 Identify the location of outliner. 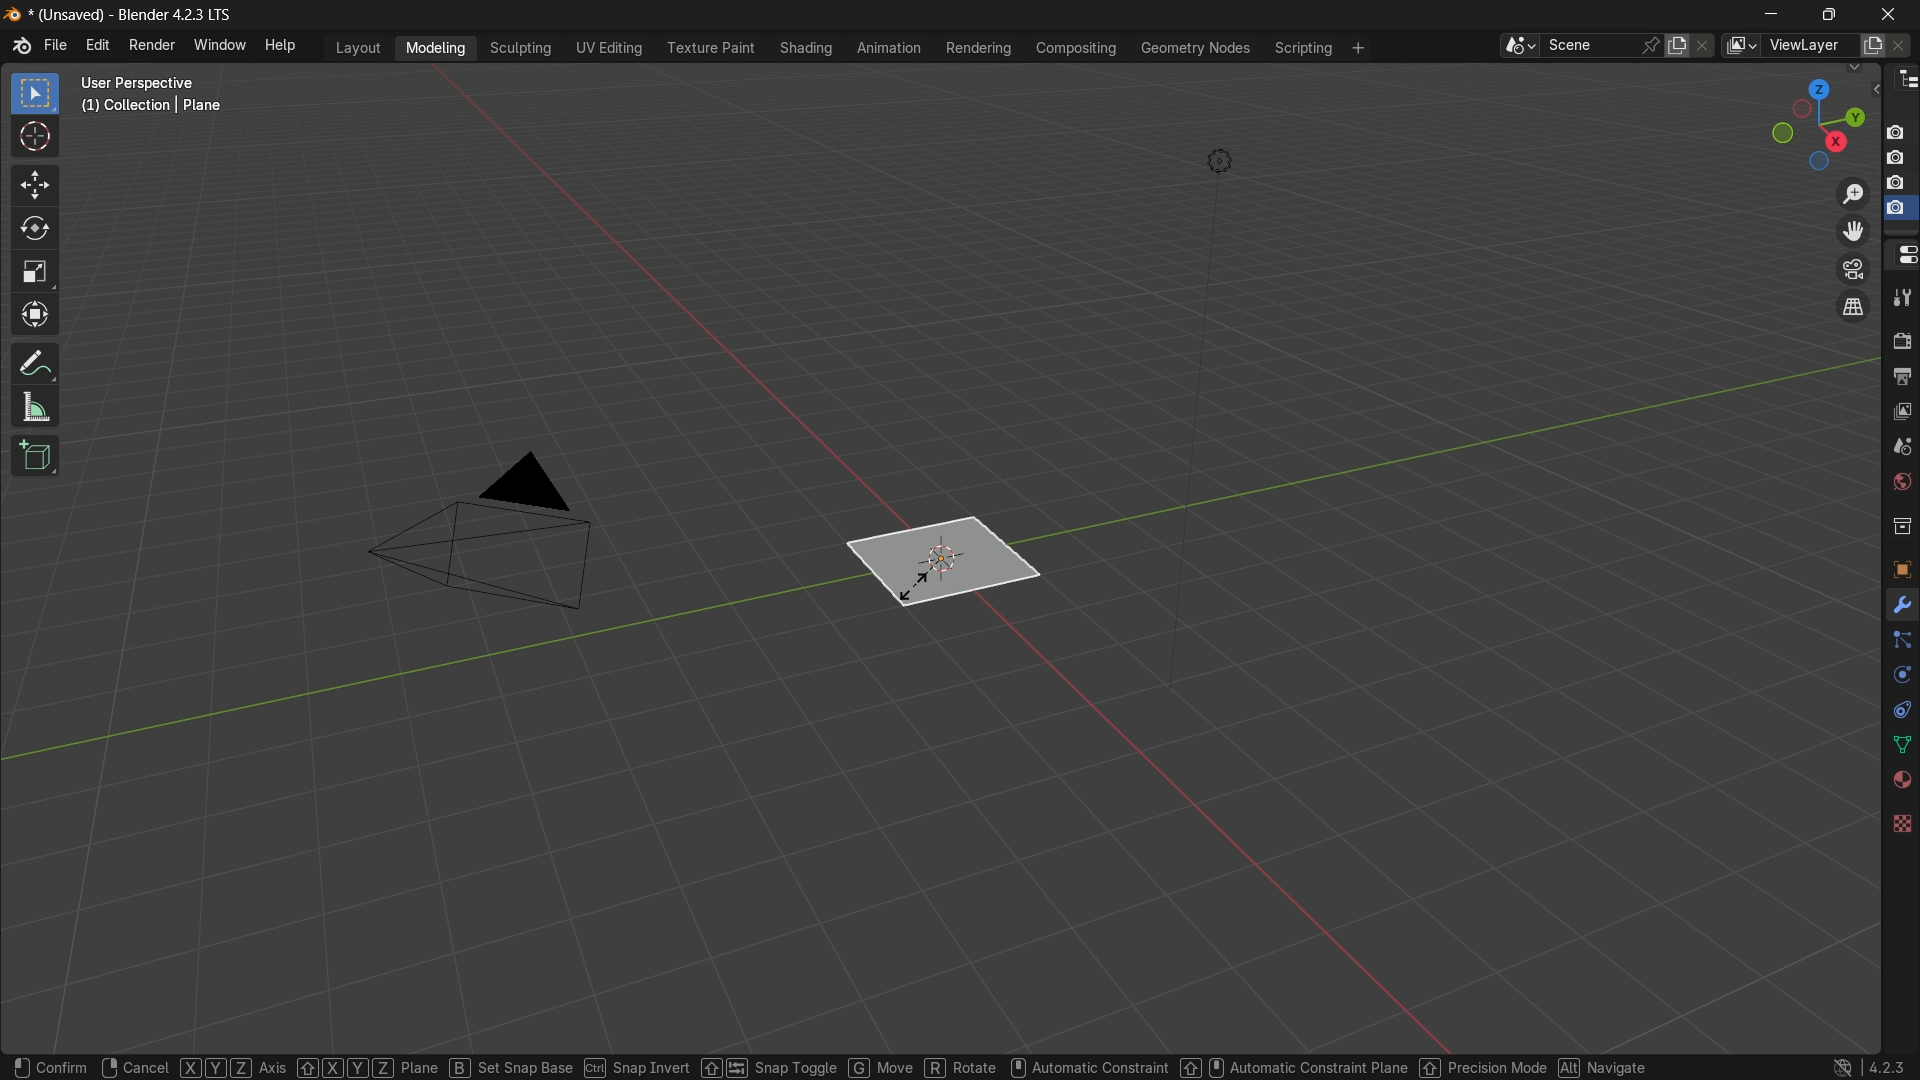
(1904, 81).